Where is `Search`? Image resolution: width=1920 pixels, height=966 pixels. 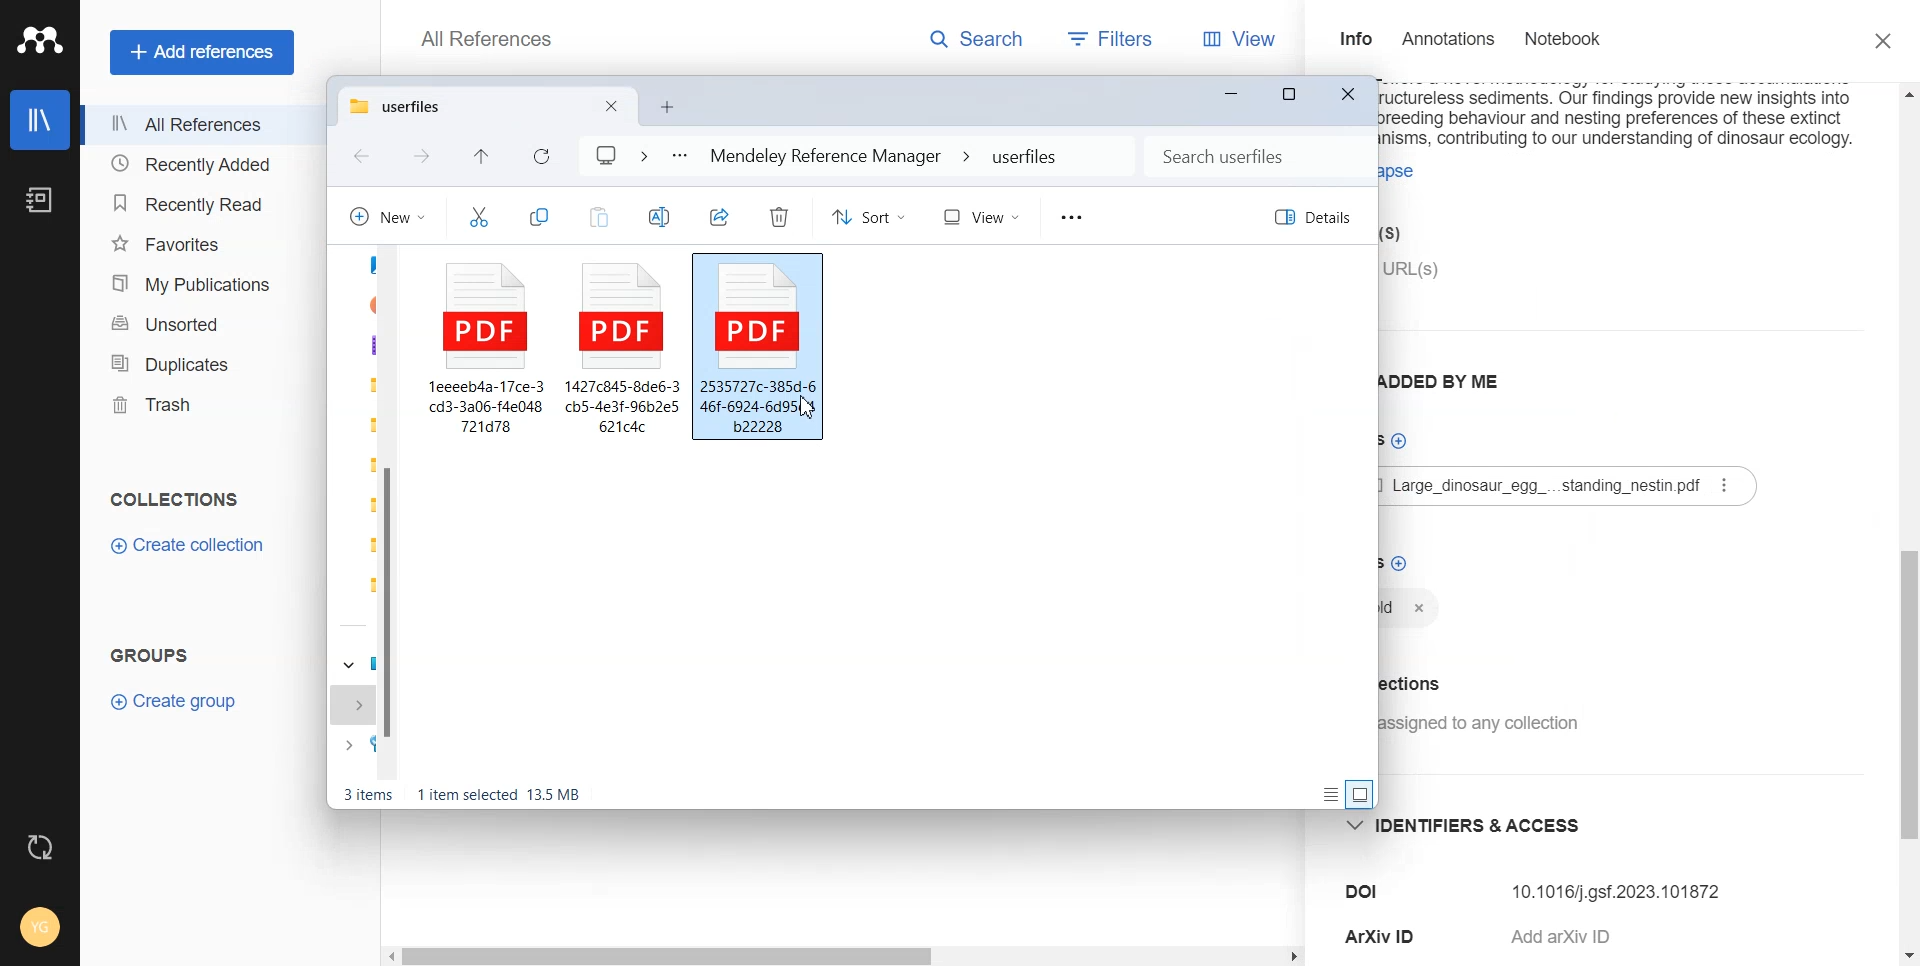 Search is located at coordinates (980, 41).